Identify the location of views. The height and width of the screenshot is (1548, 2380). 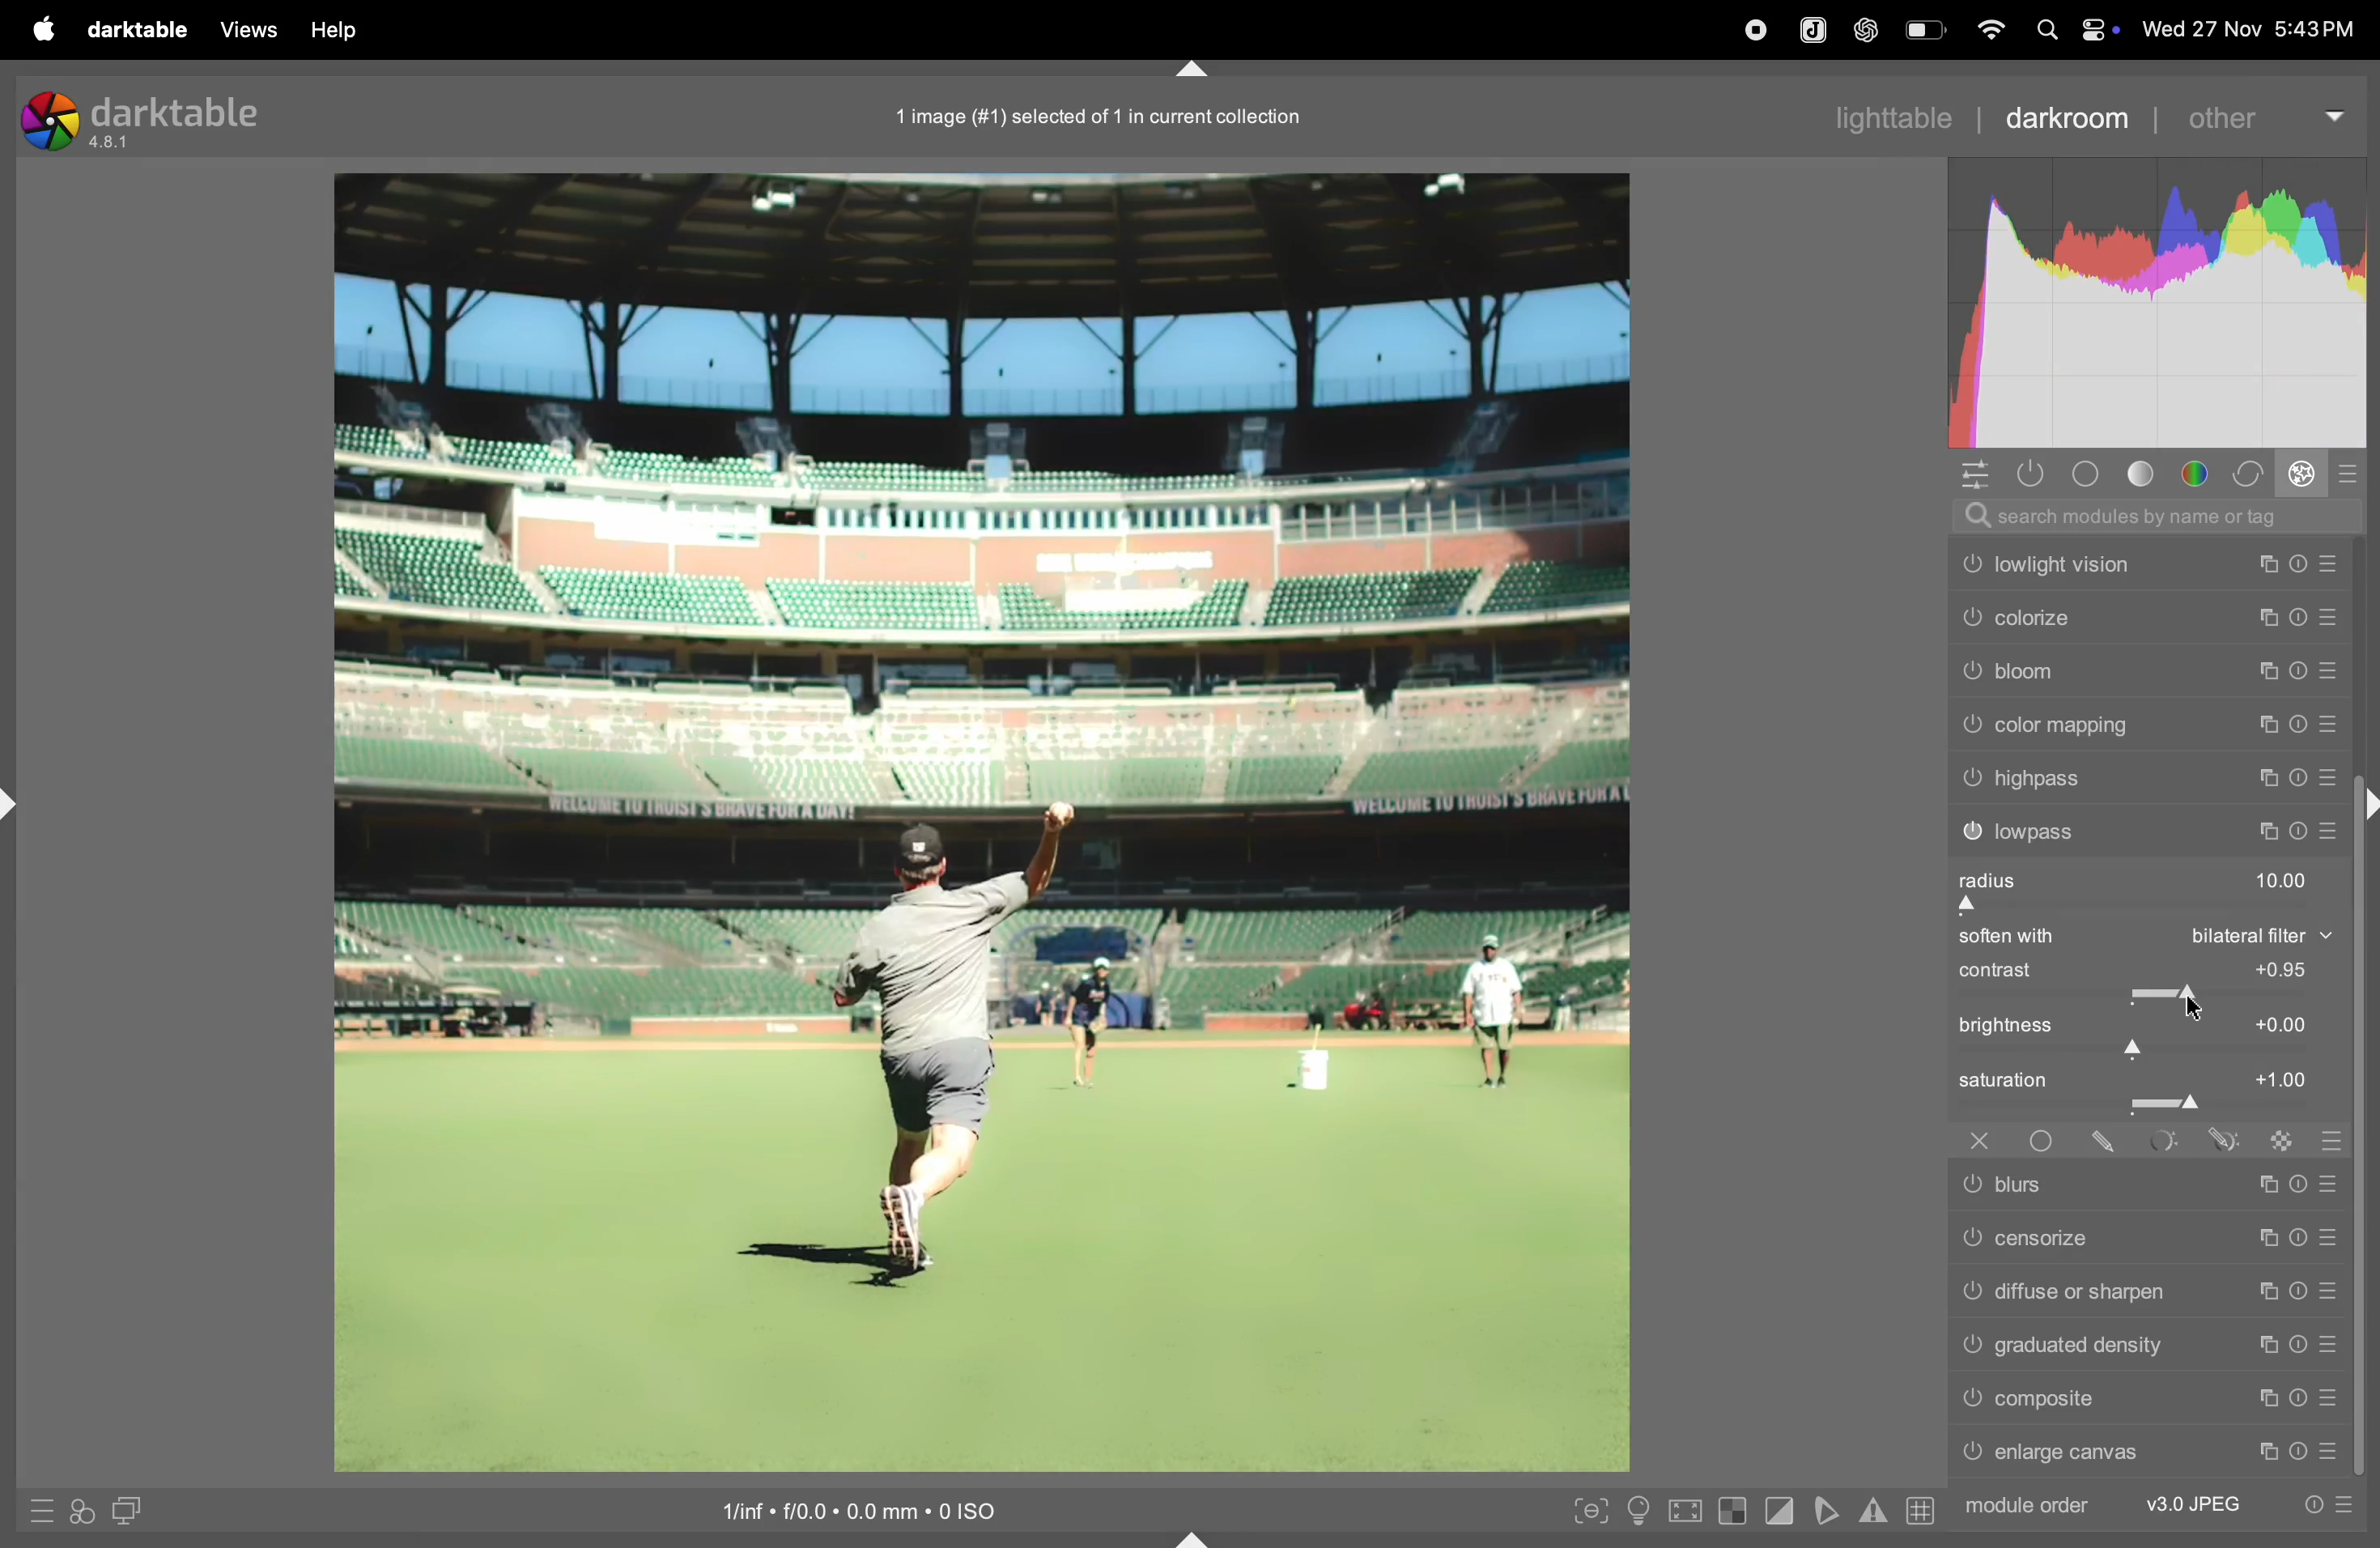
(240, 30).